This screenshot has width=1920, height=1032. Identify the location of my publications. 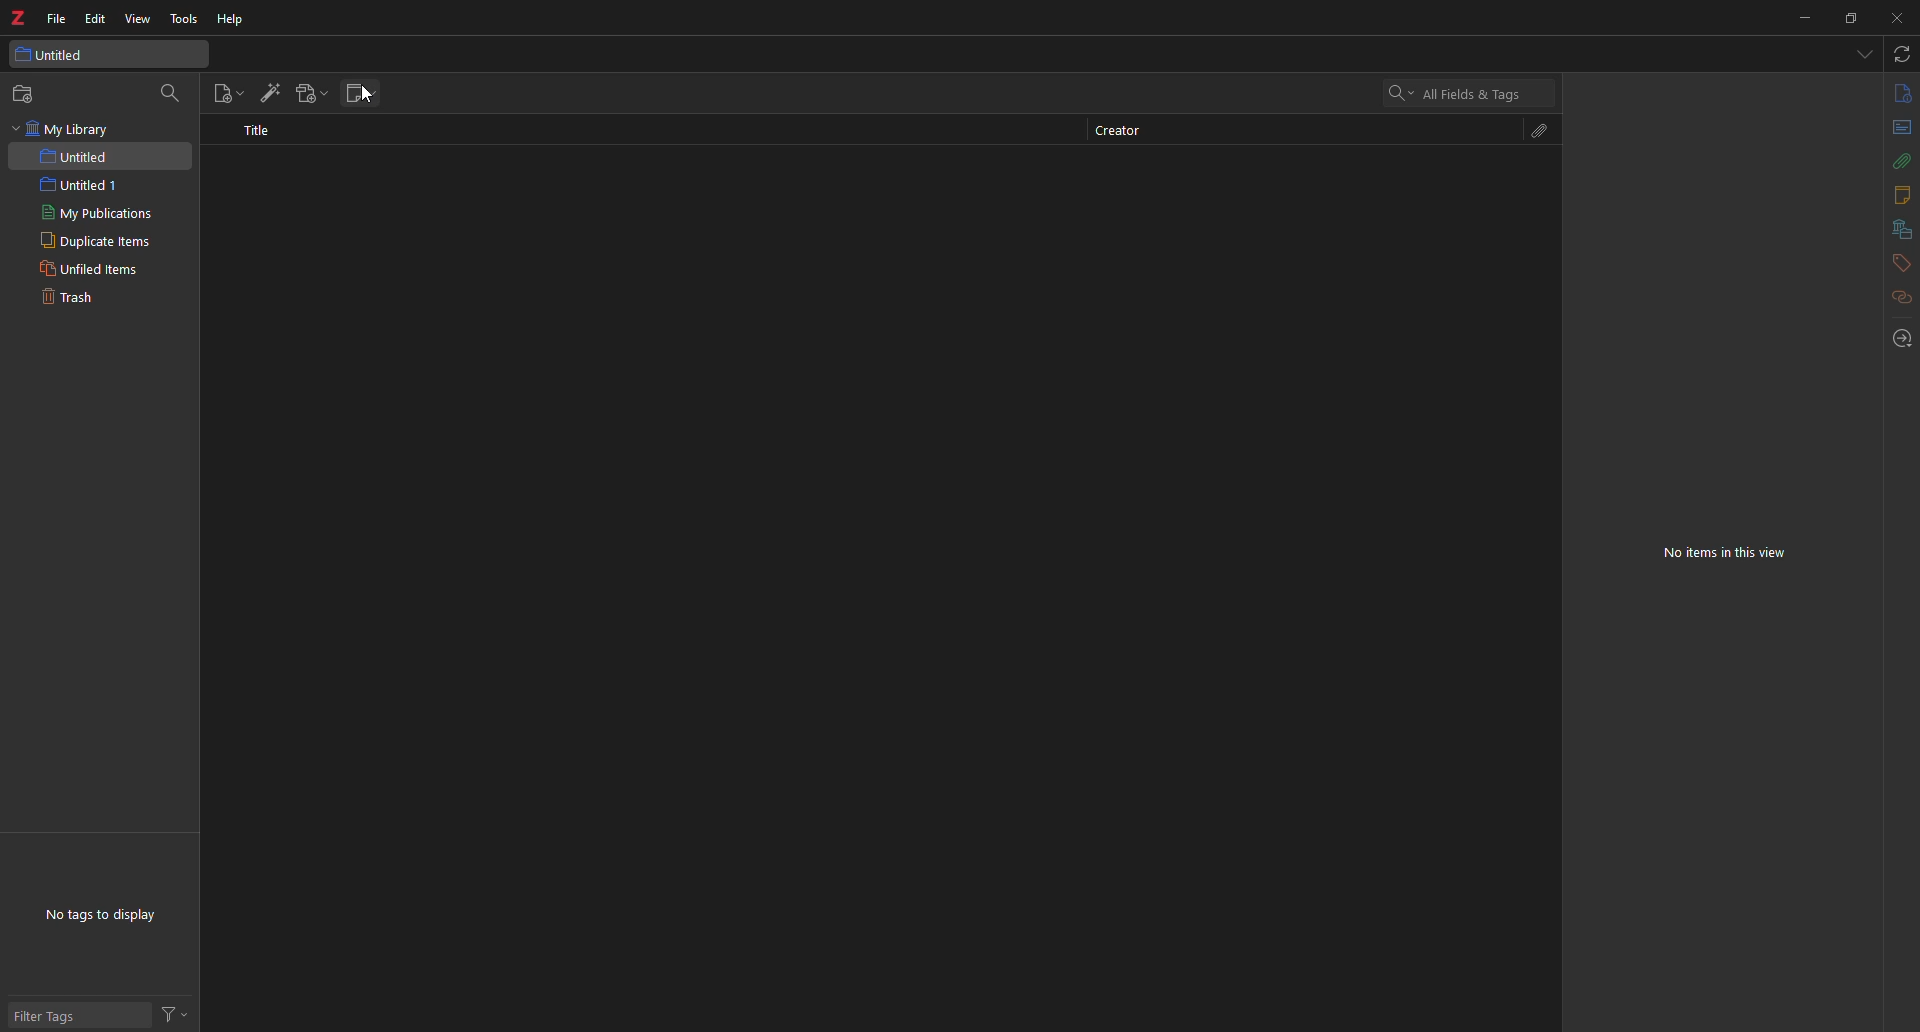
(97, 213).